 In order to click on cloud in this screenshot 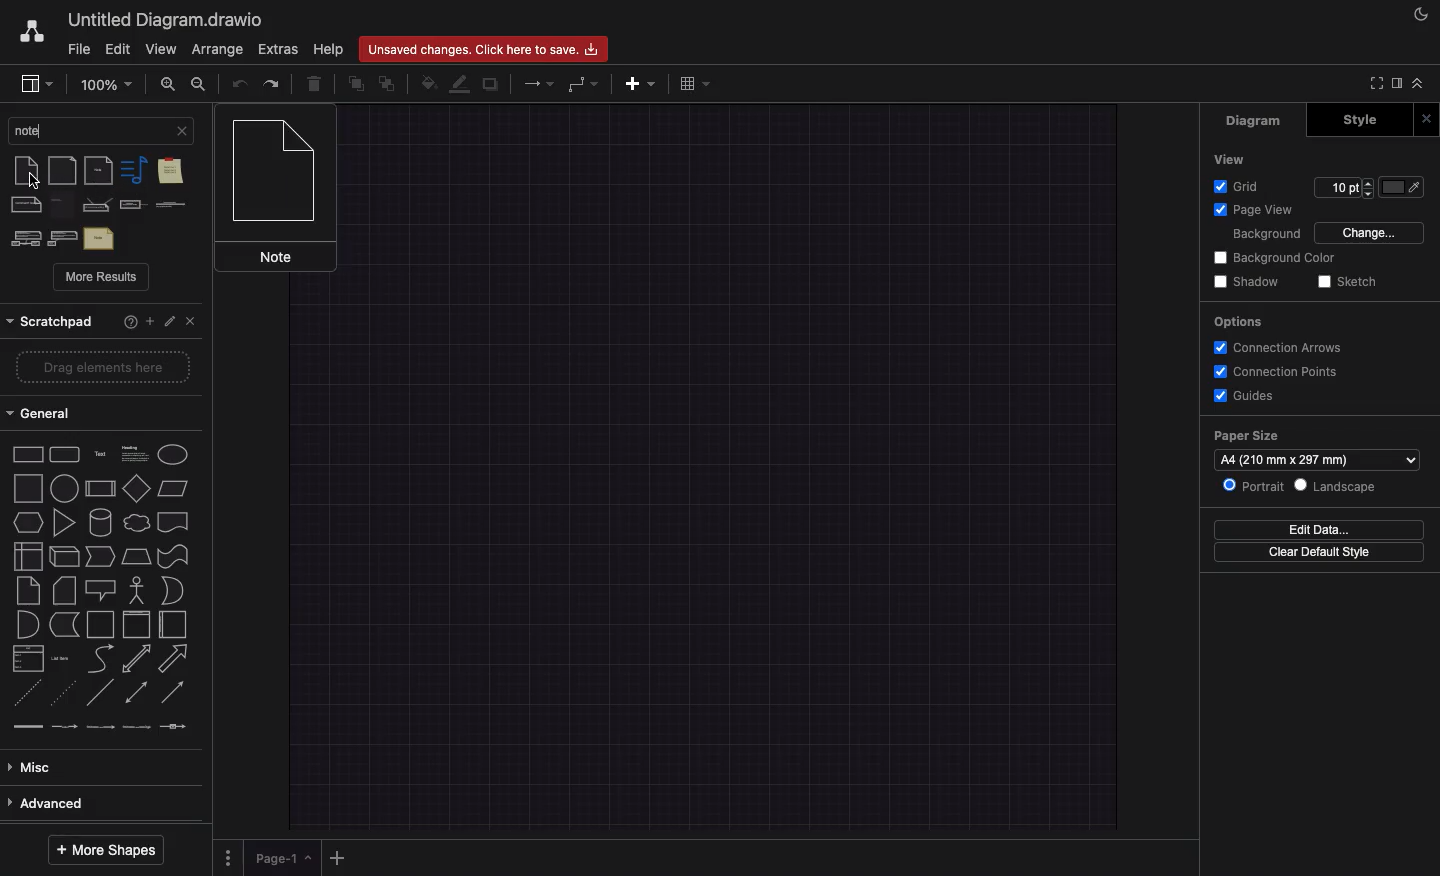, I will do `click(138, 524)`.